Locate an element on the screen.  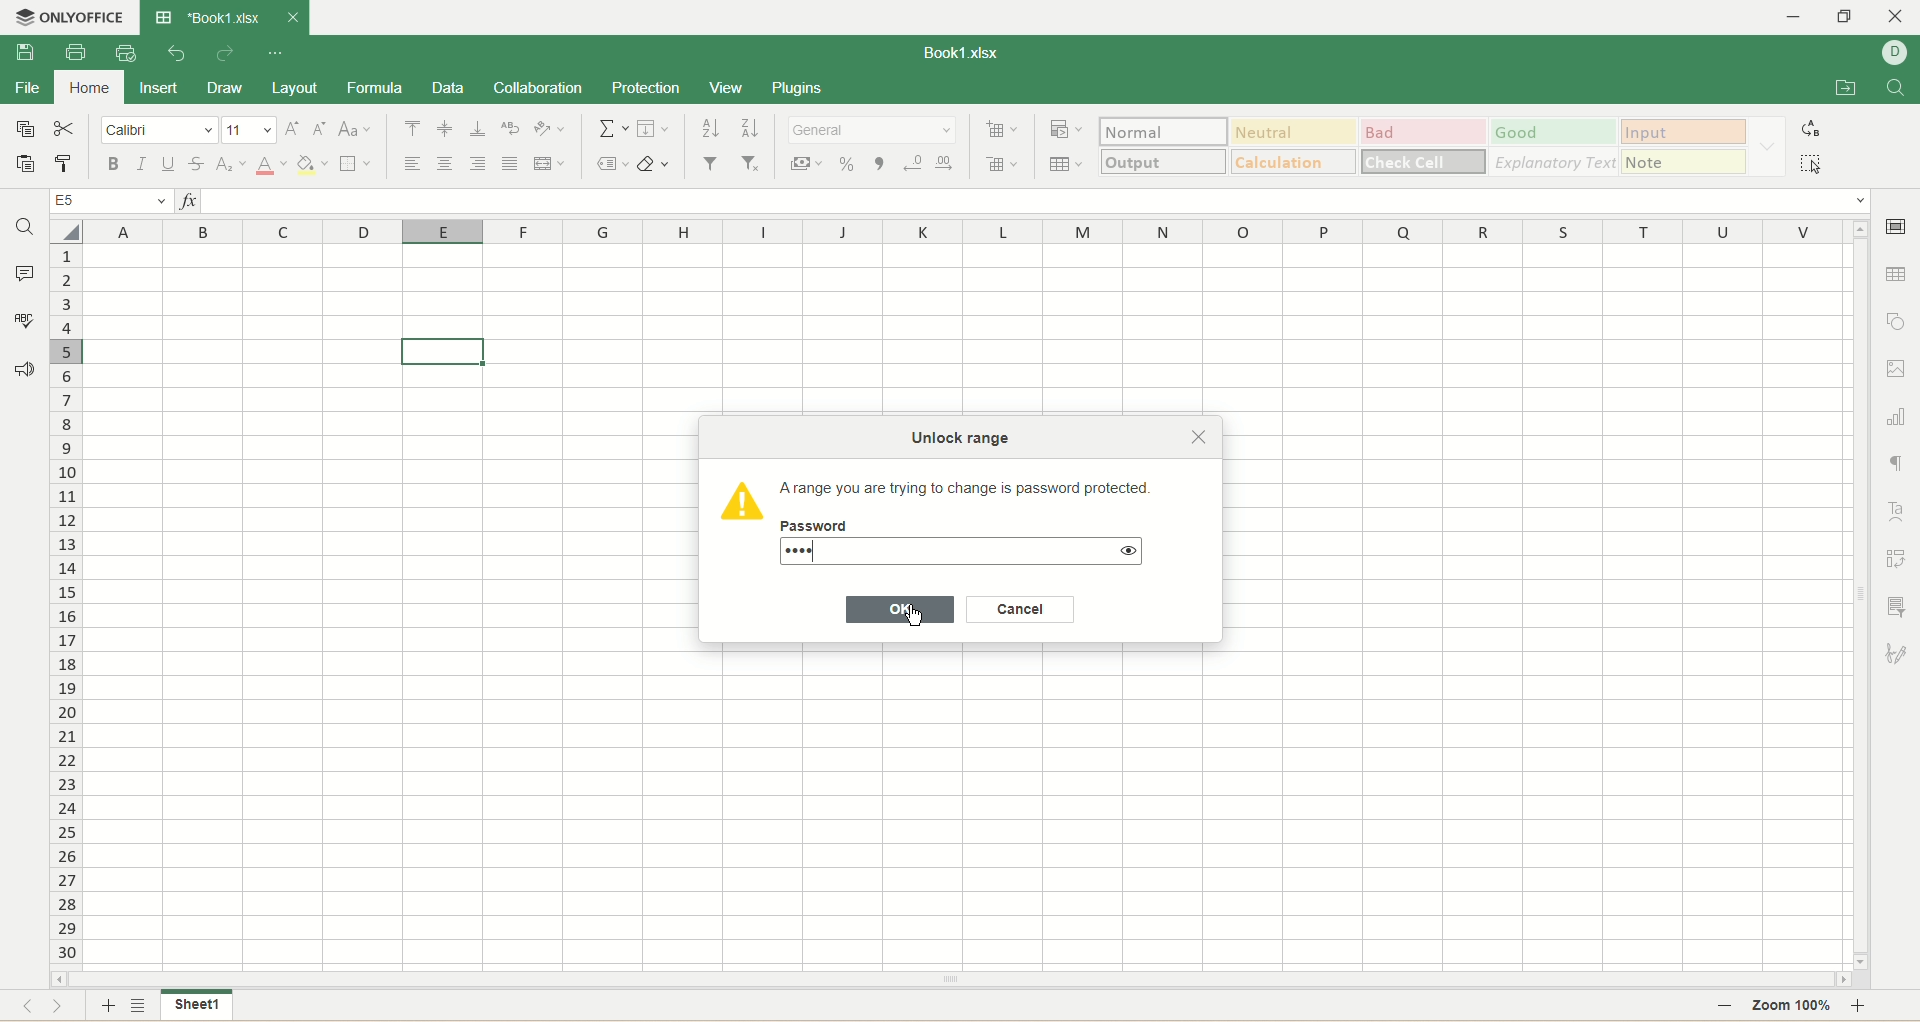
sort descending is located at coordinates (750, 129).